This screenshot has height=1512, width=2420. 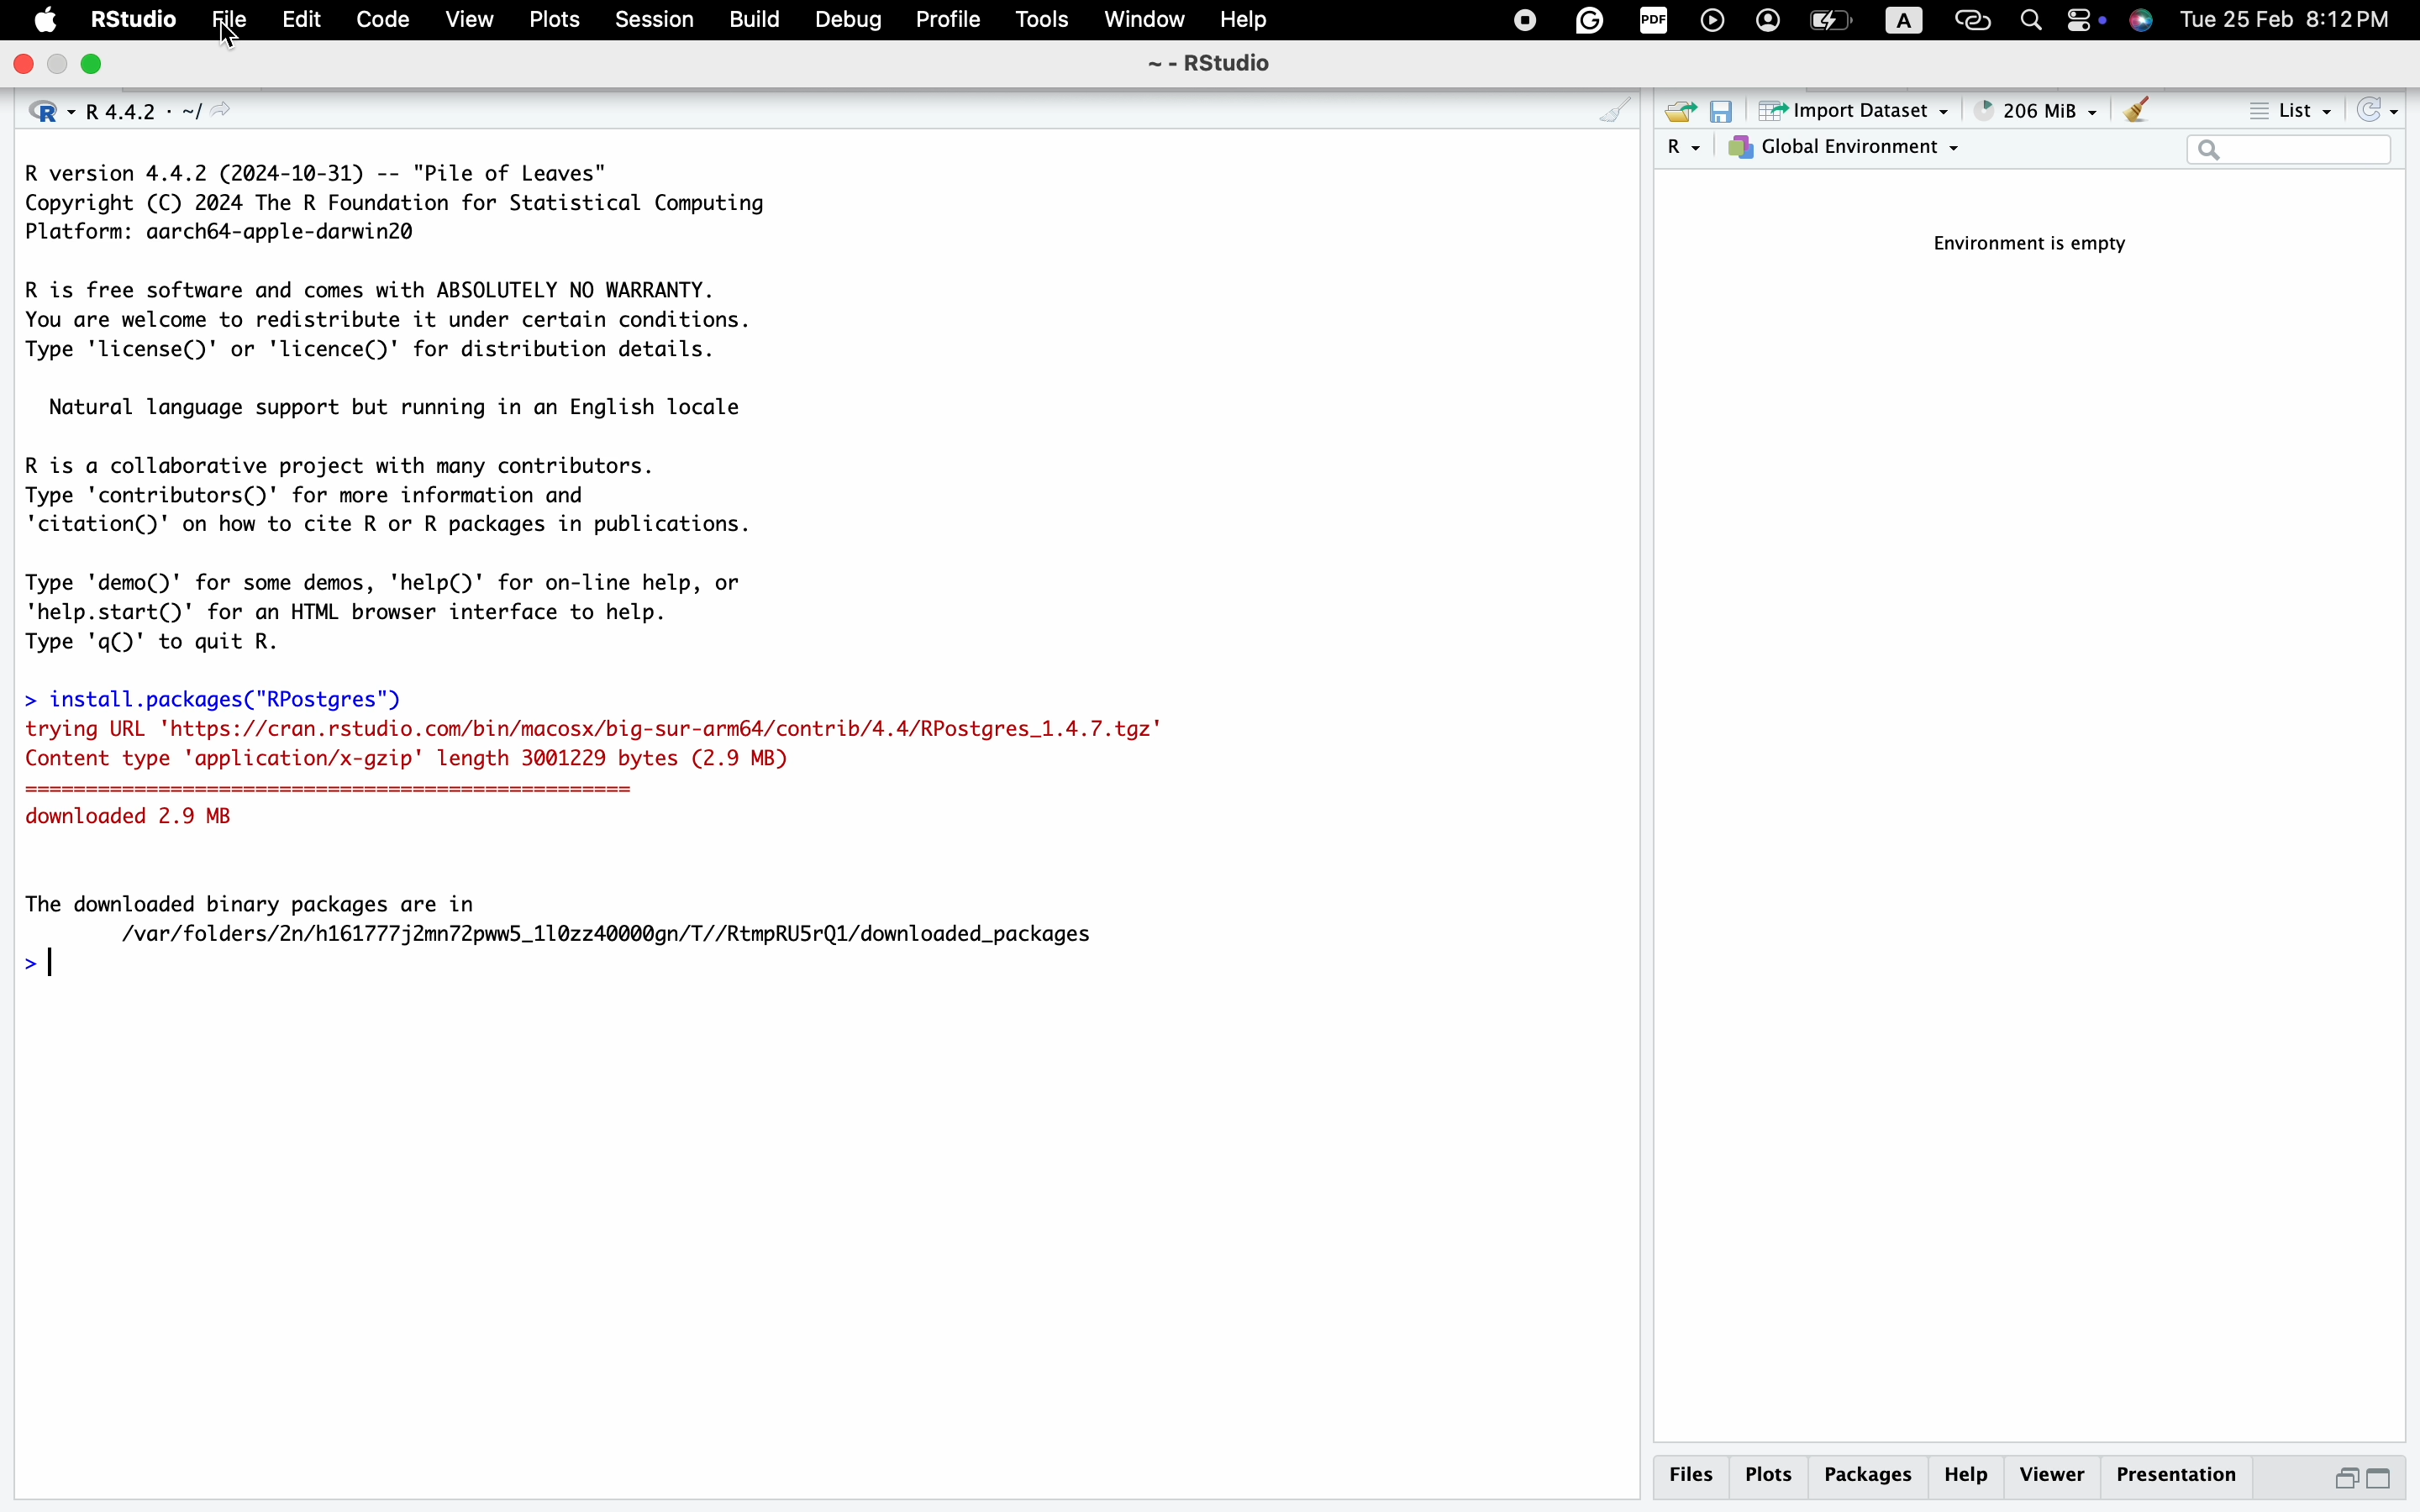 What do you see at coordinates (2337, 1484) in the screenshot?
I see `minimize` at bounding box center [2337, 1484].